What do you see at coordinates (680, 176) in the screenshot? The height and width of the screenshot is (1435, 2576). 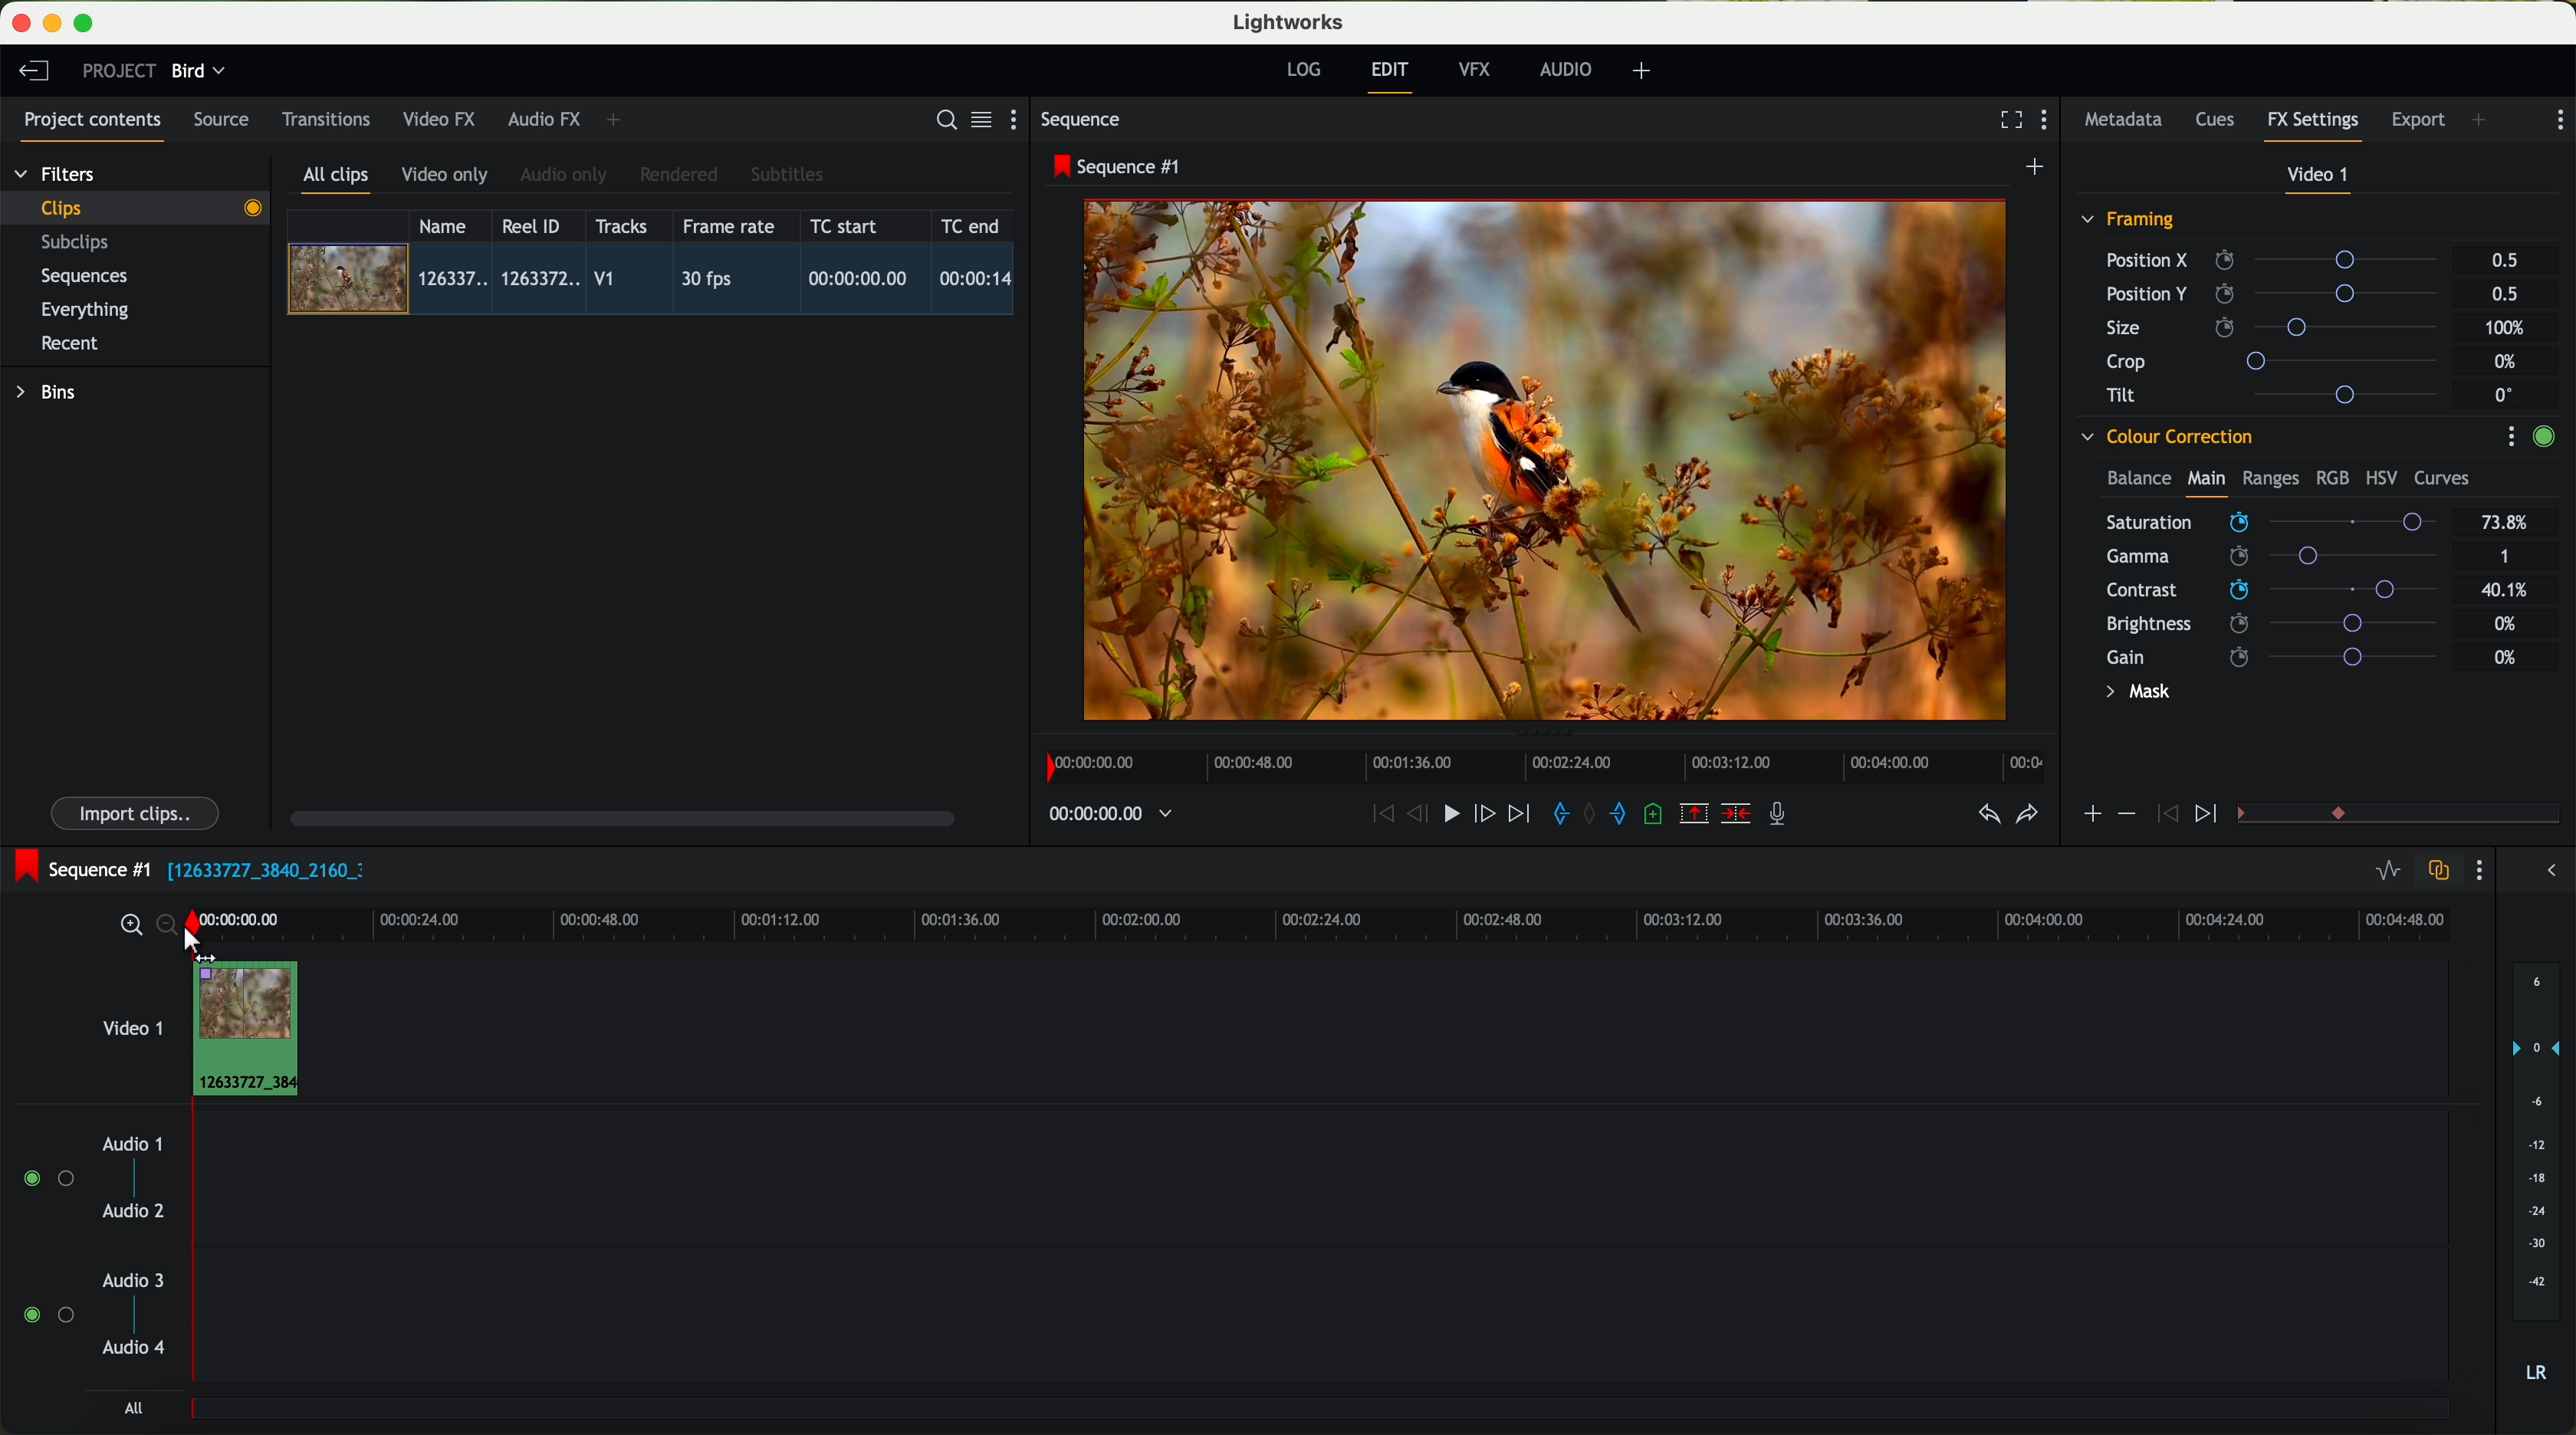 I see `rendered` at bounding box center [680, 176].